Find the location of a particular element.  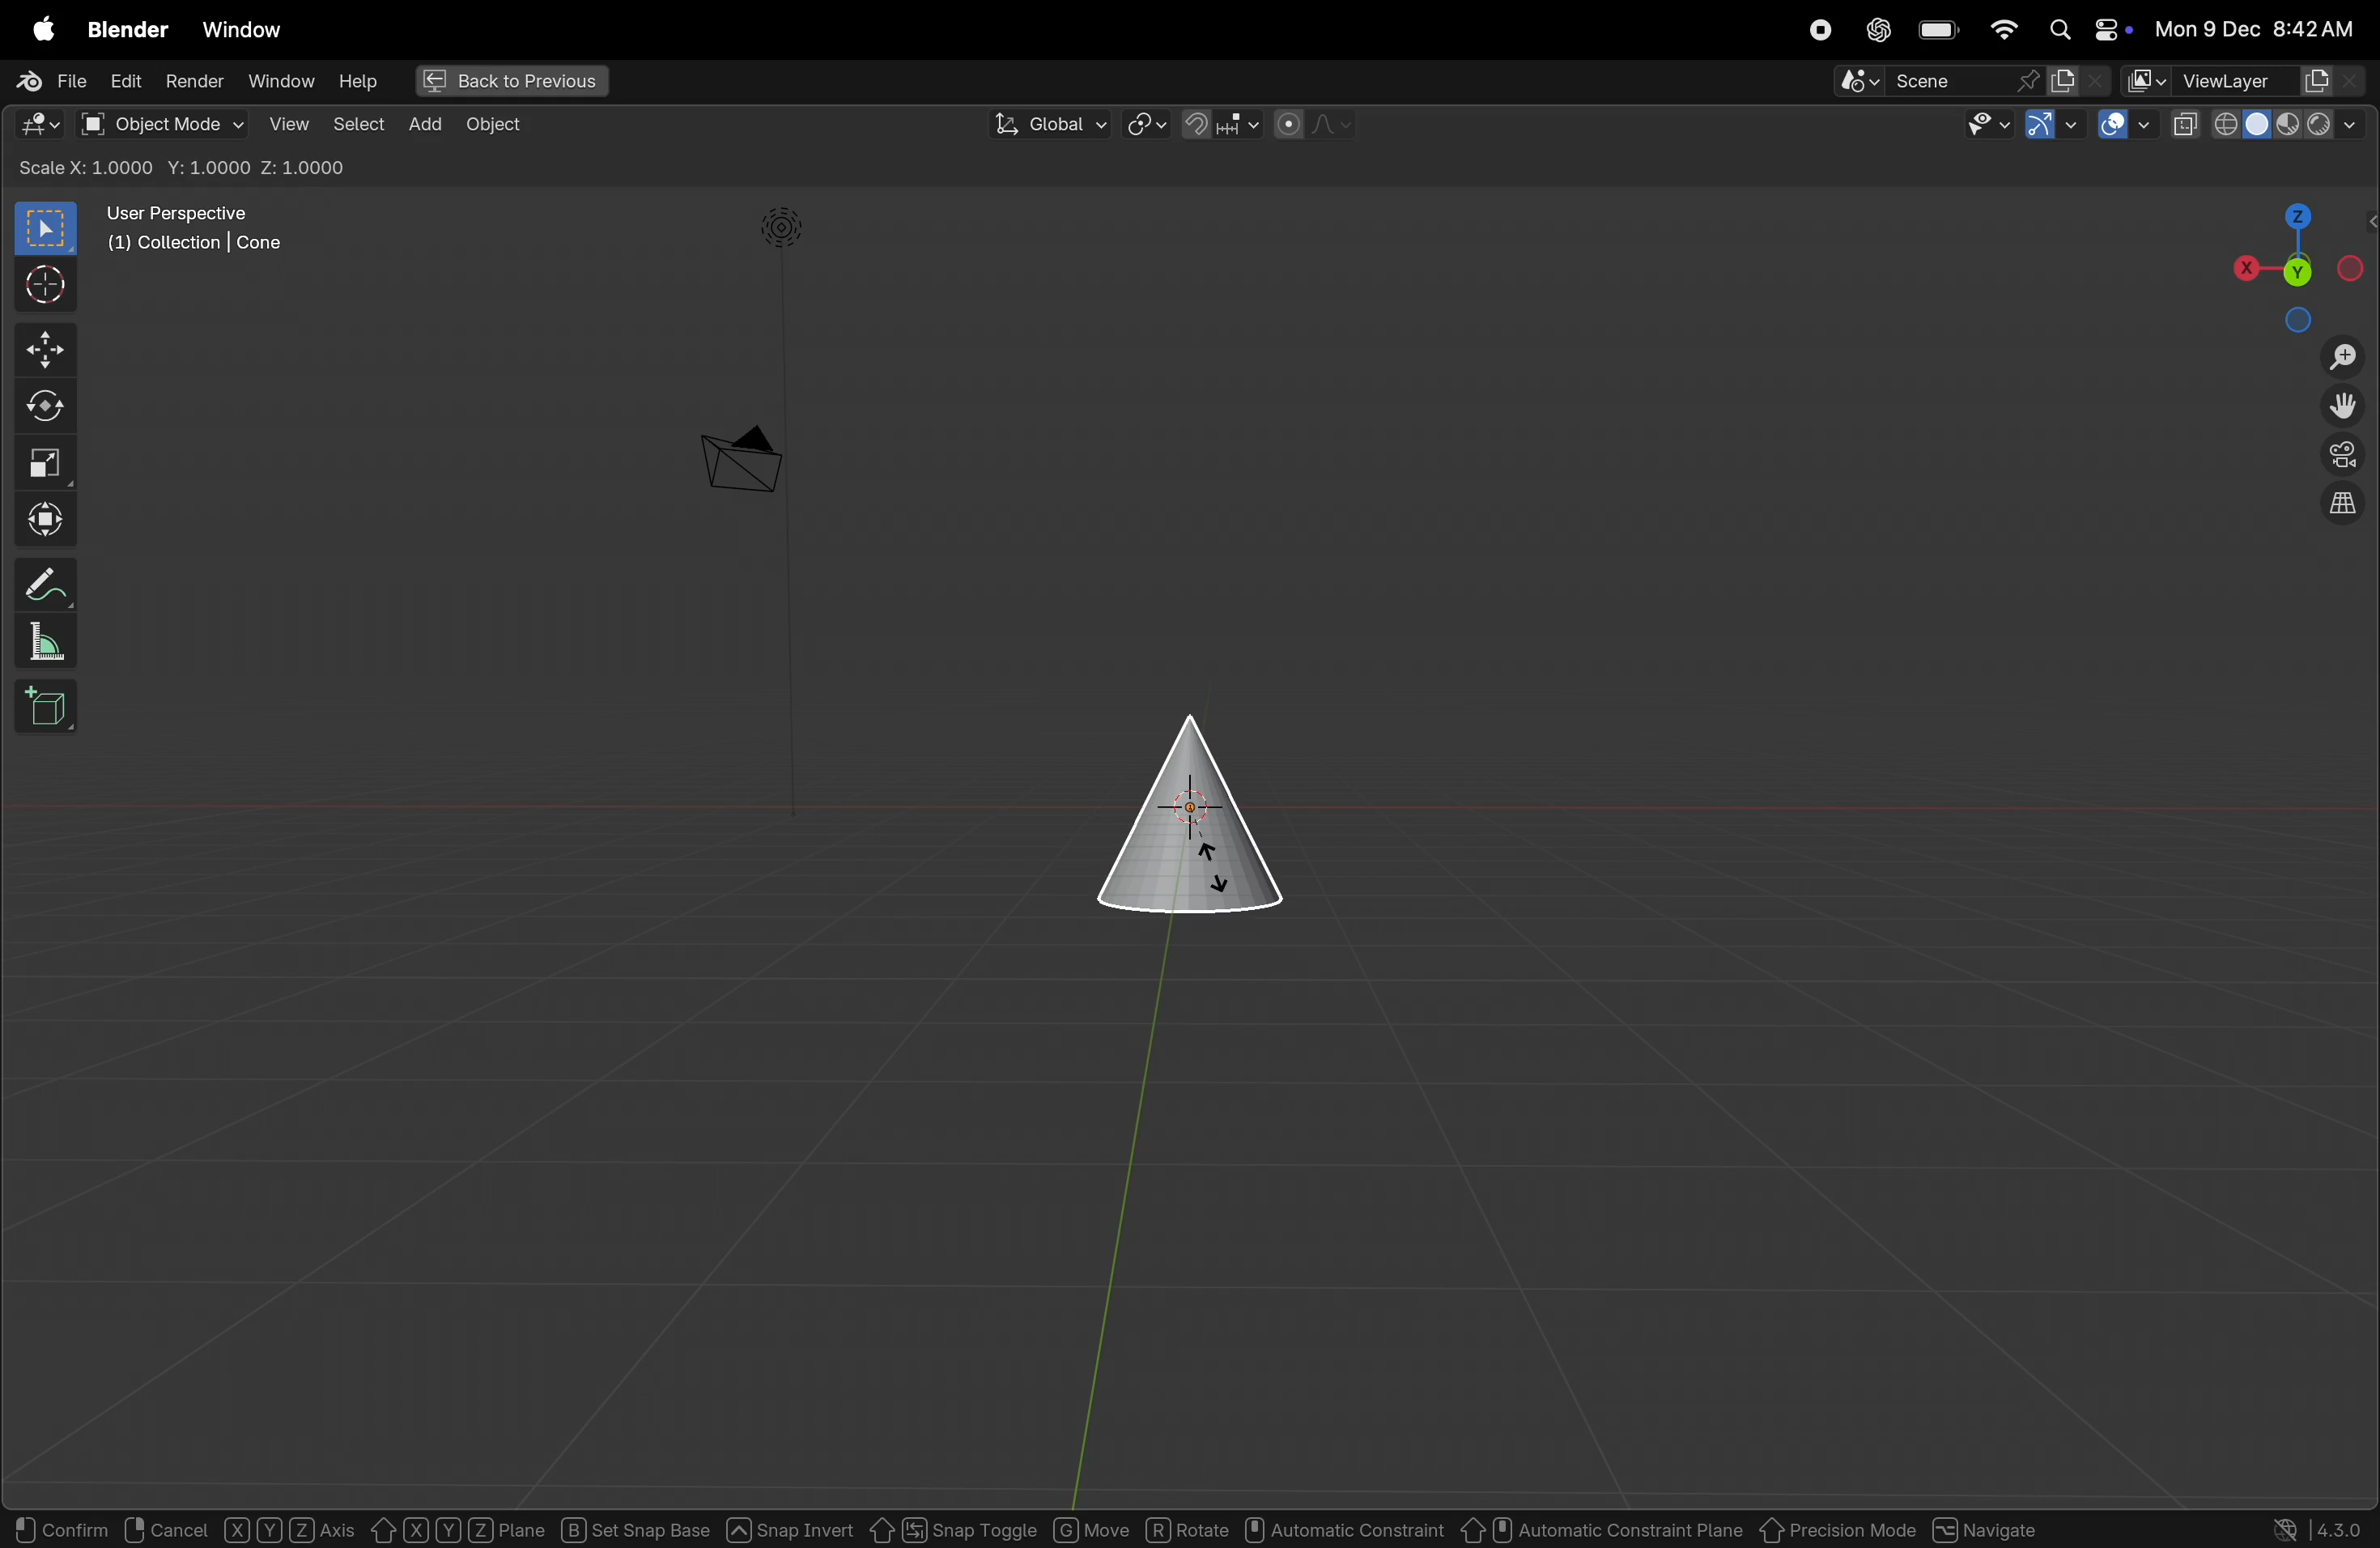

window is located at coordinates (282, 84).